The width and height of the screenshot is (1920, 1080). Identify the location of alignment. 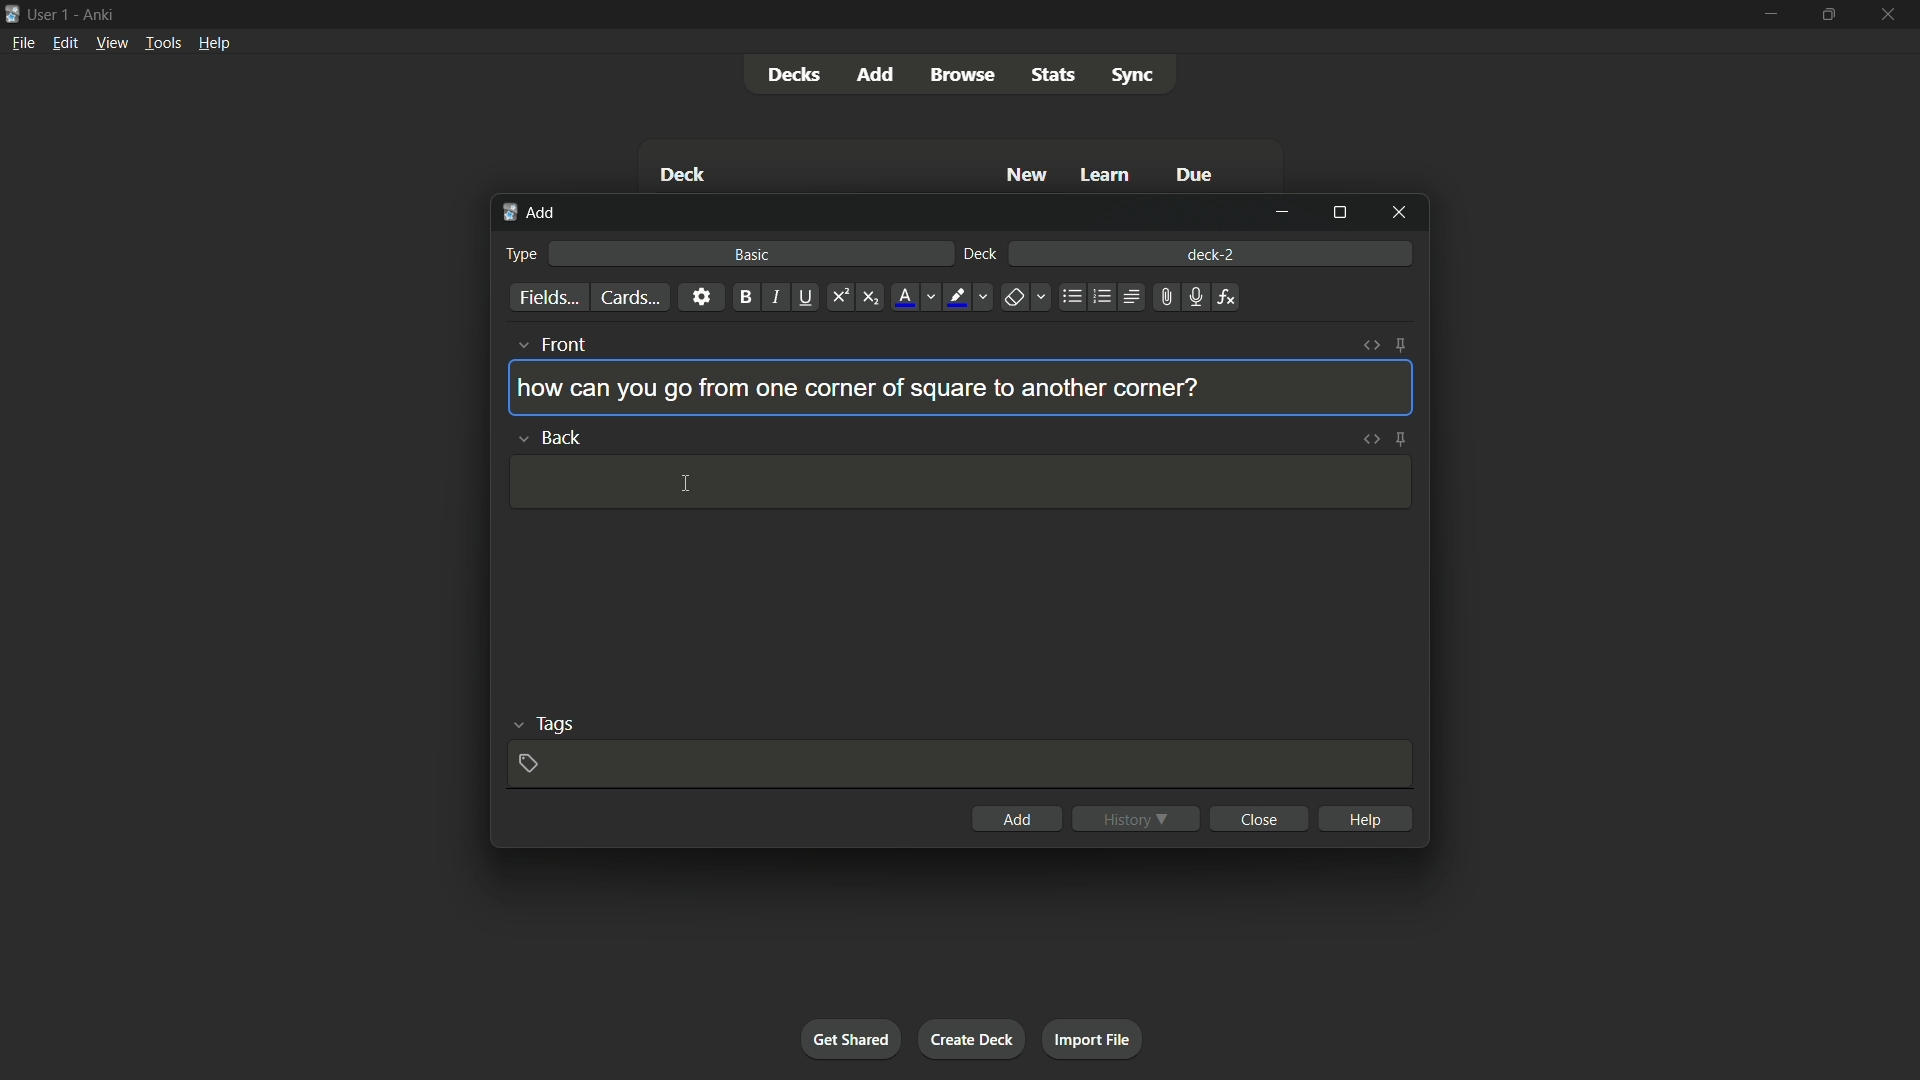
(1133, 296).